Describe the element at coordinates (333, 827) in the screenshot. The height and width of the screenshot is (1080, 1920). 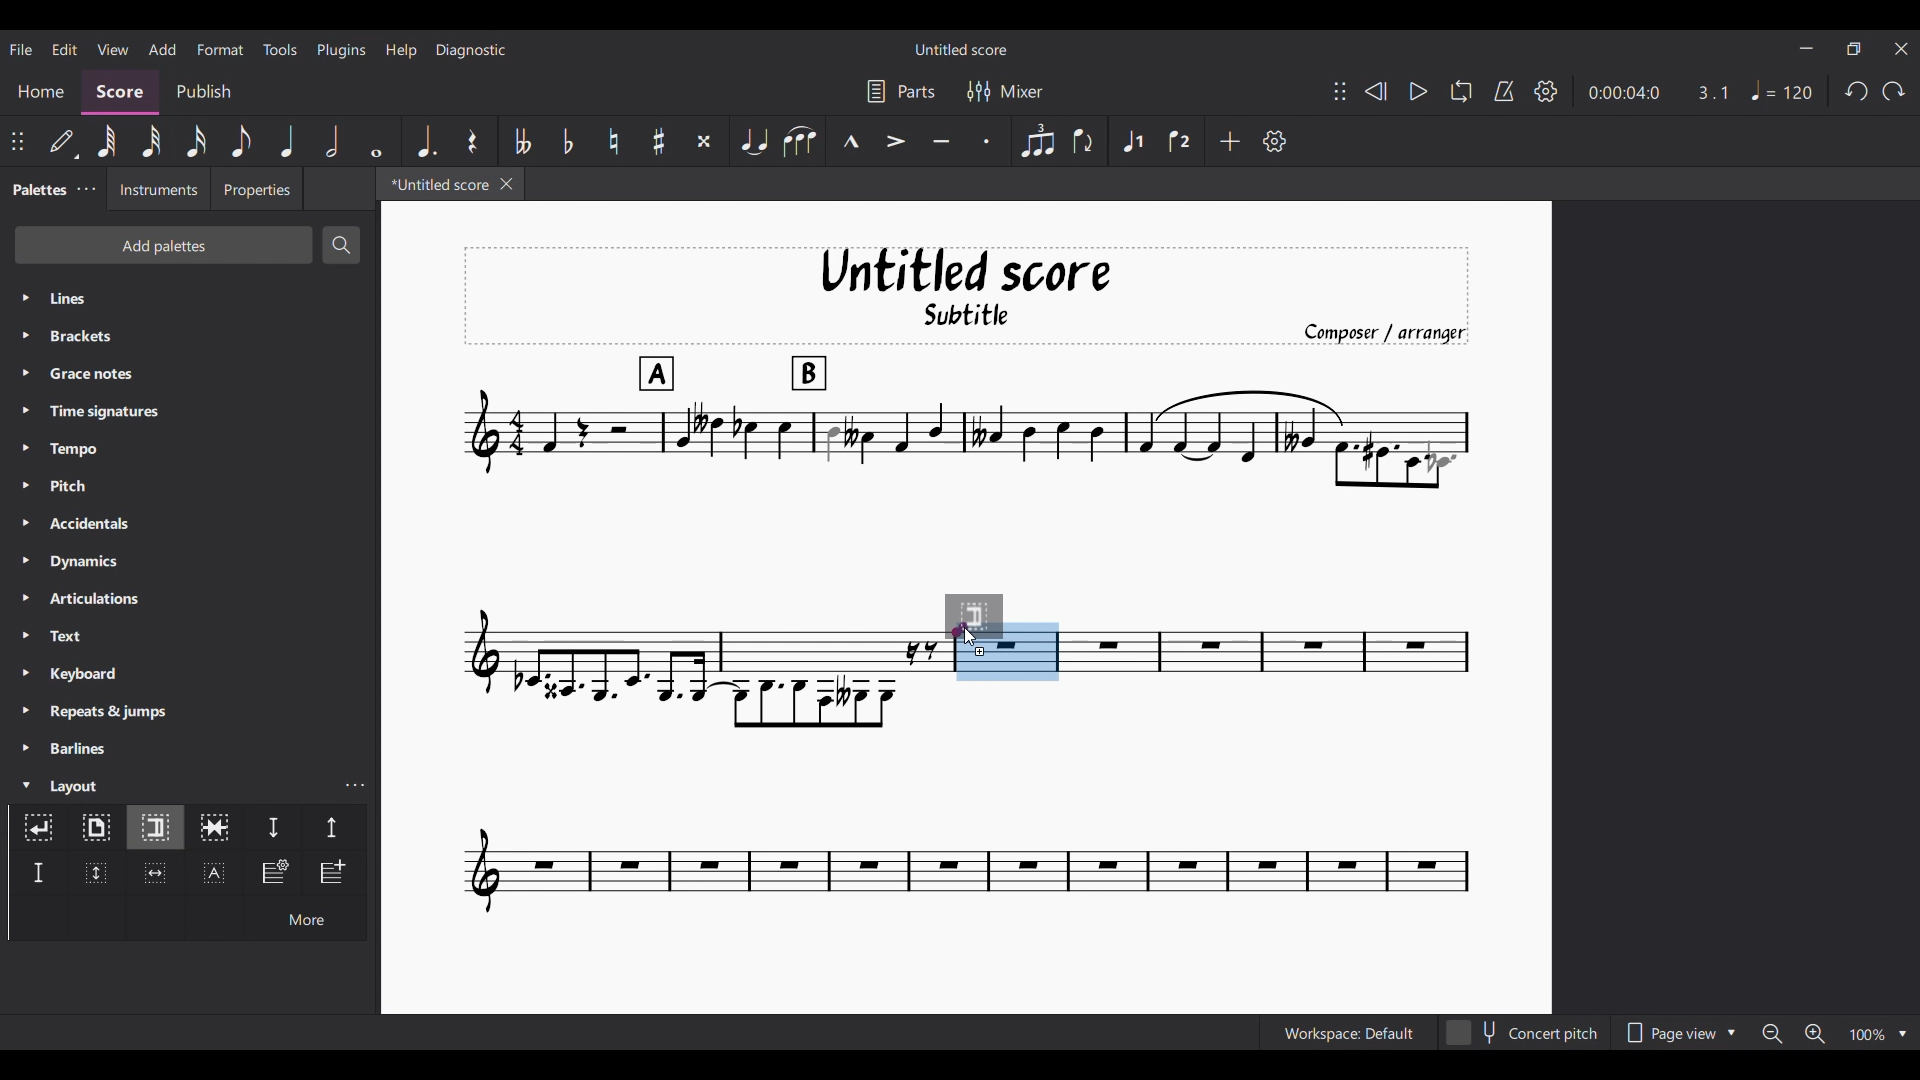
I see `Staff spacer up` at that location.